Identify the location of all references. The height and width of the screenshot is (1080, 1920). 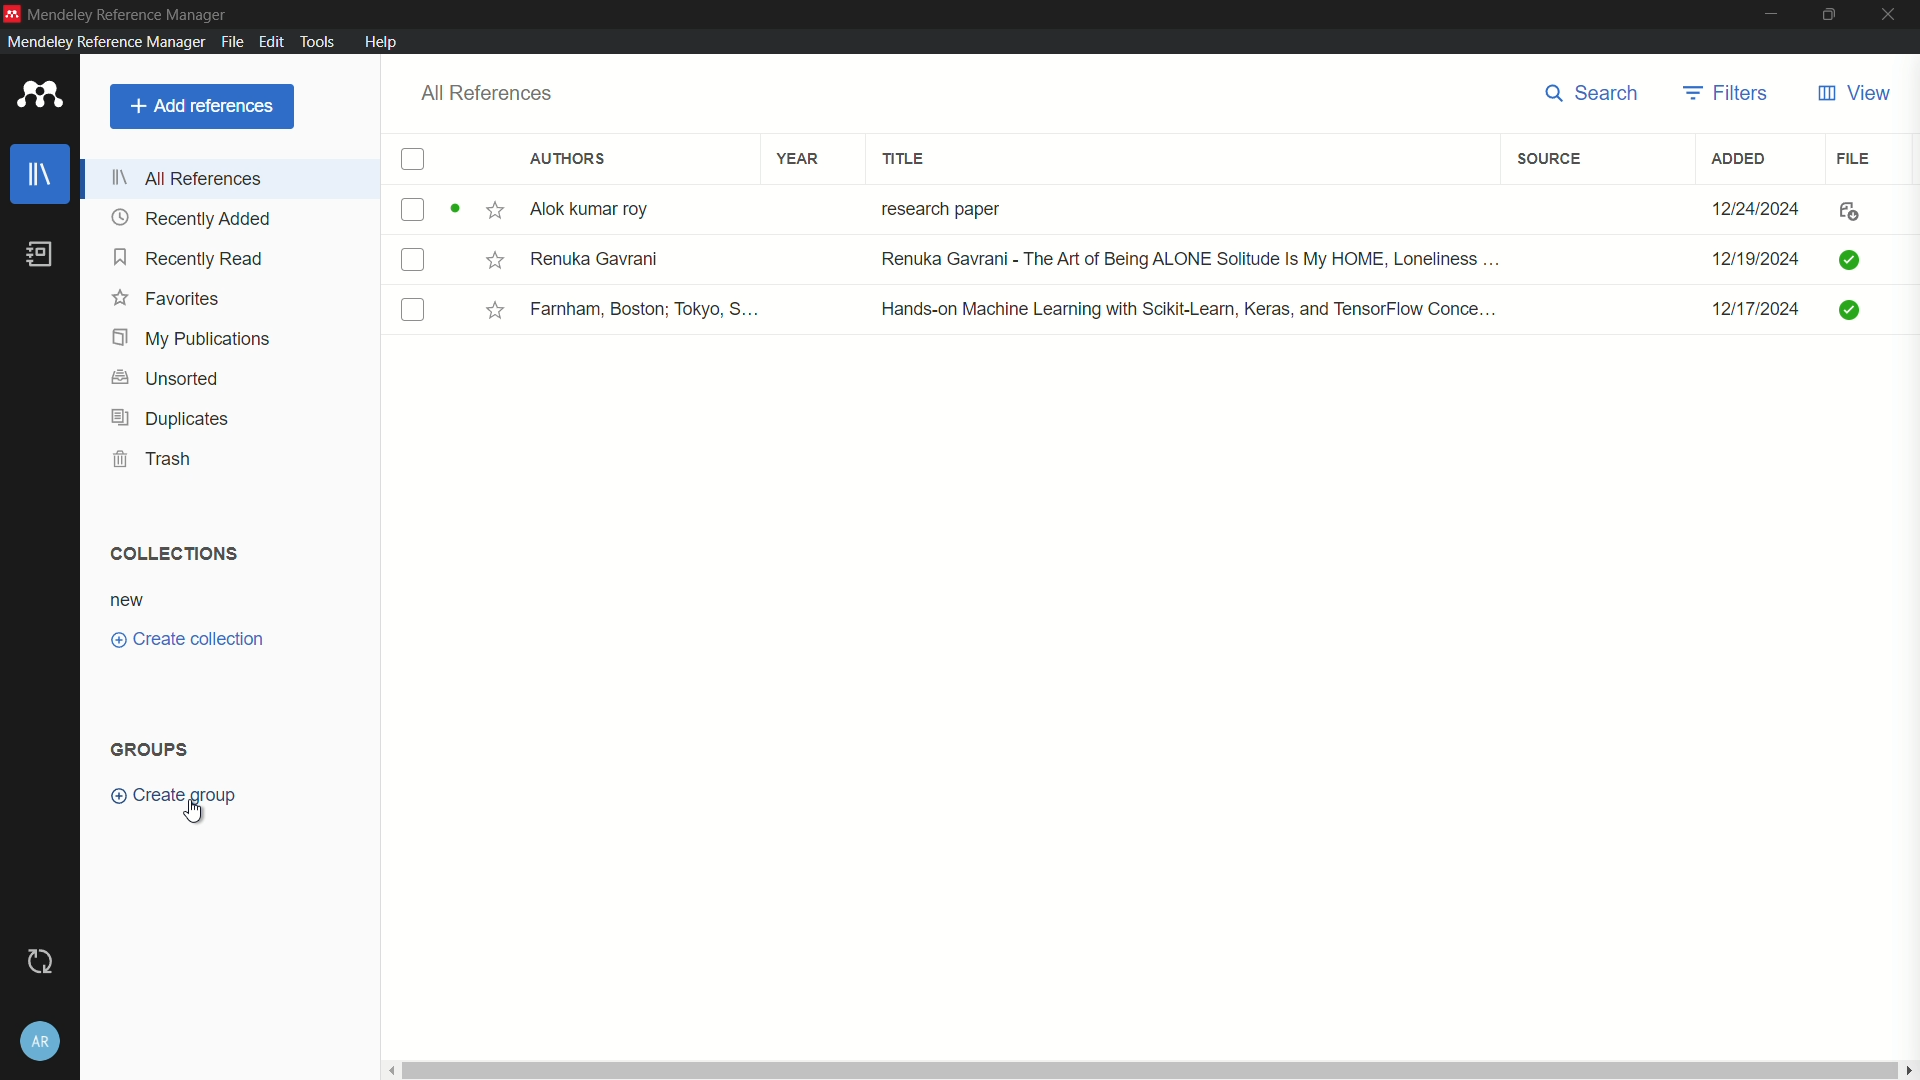
(193, 177).